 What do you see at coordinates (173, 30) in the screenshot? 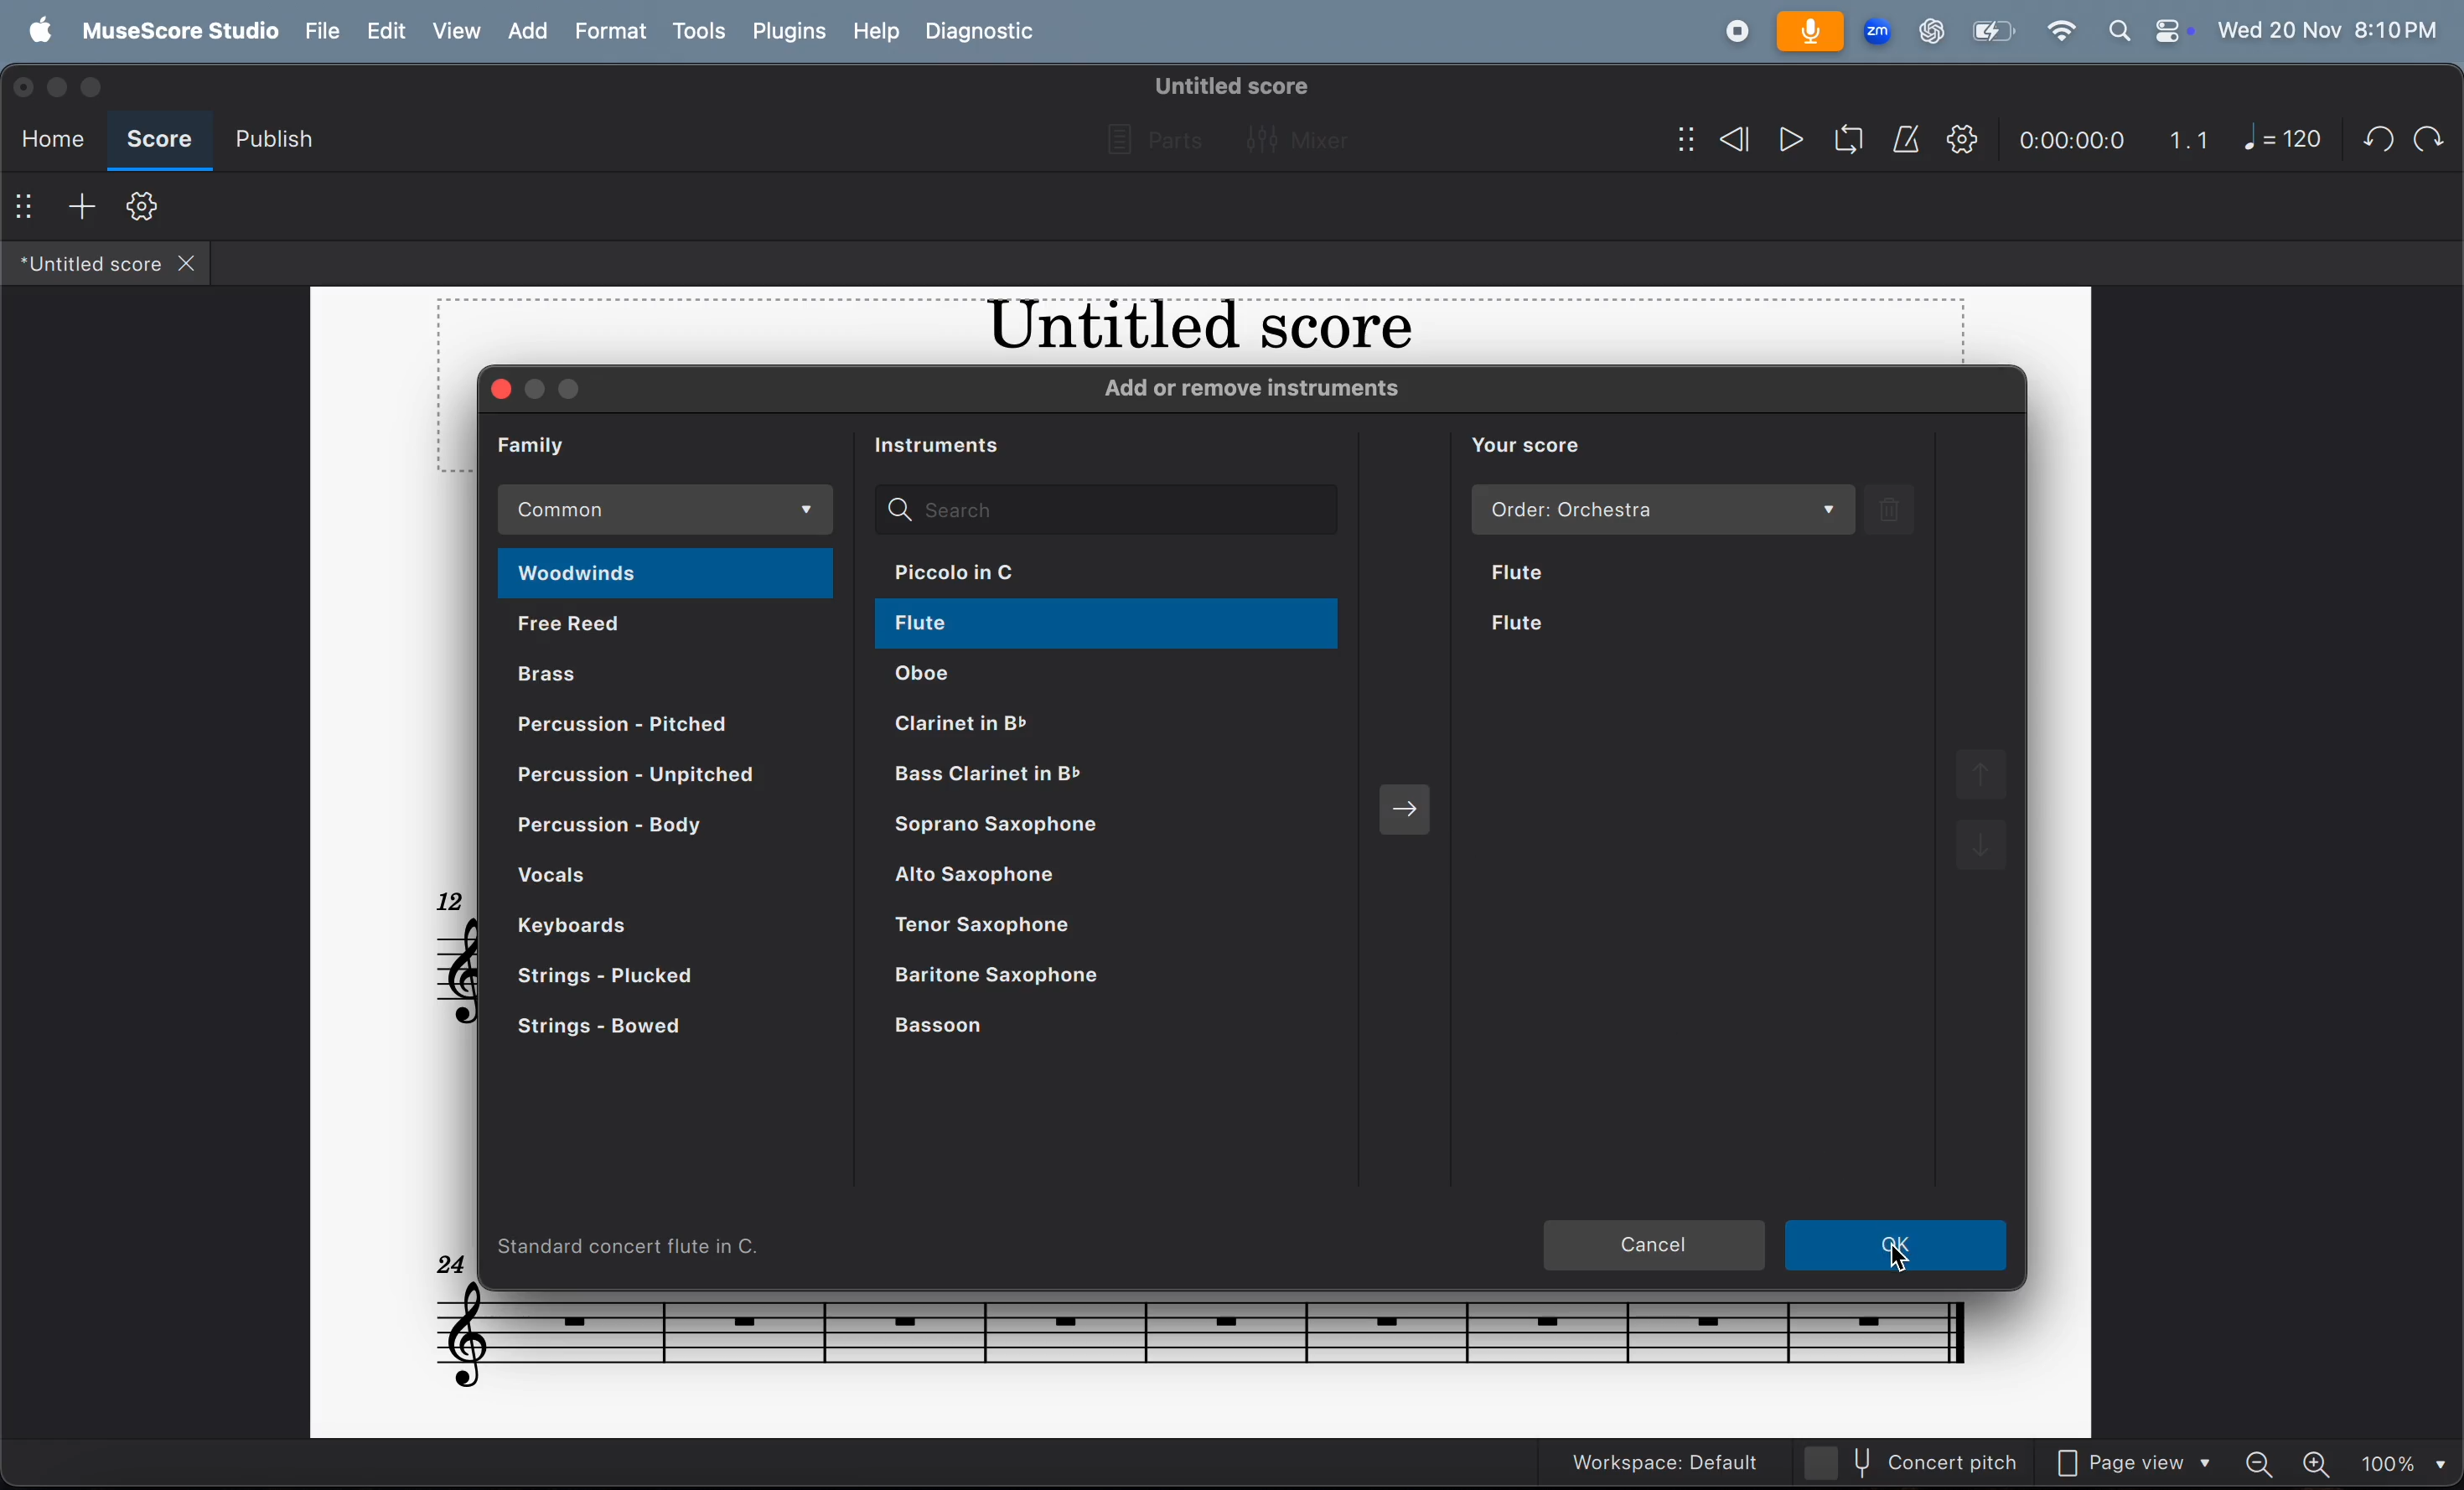
I see `musescore studio` at bounding box center [173, 30].